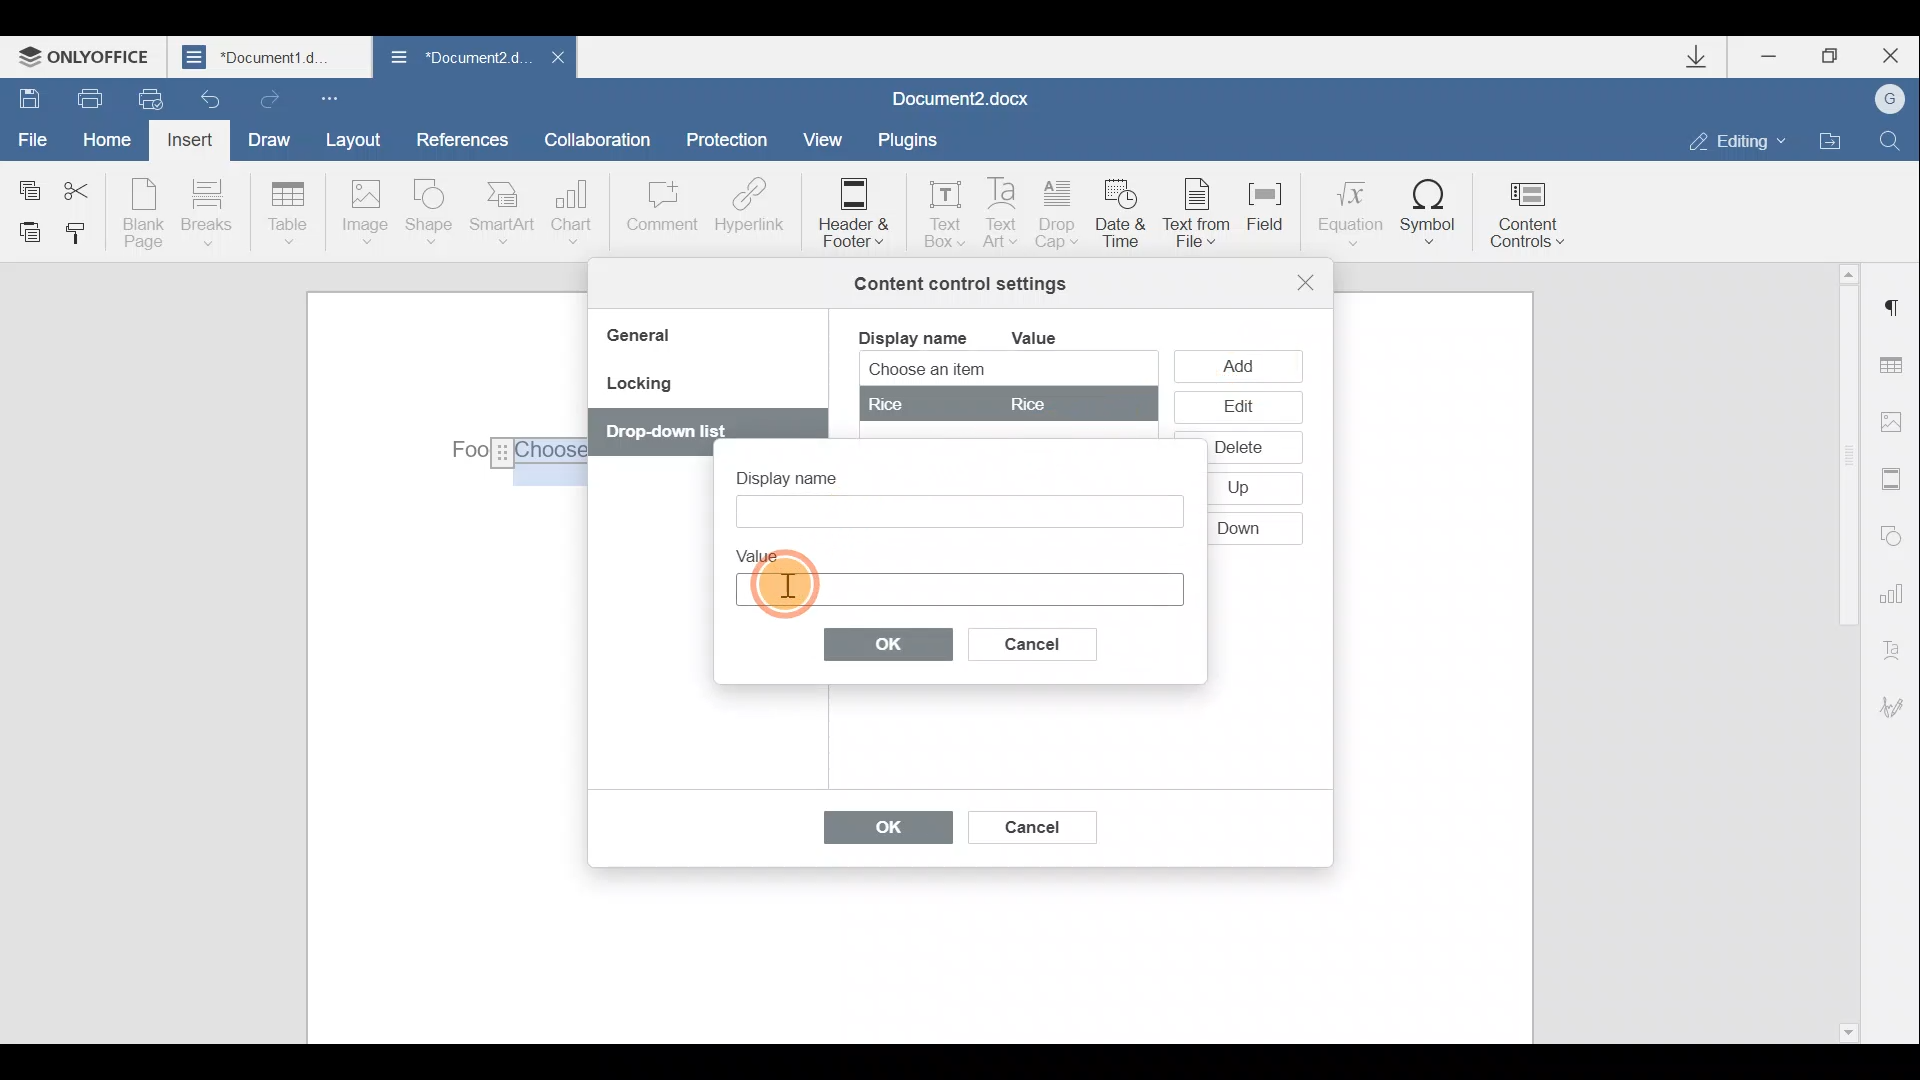  What do you see at coordinates (1124, 217) in the screenshot?
I see `Date & time` at bounding box center [1124, 217].